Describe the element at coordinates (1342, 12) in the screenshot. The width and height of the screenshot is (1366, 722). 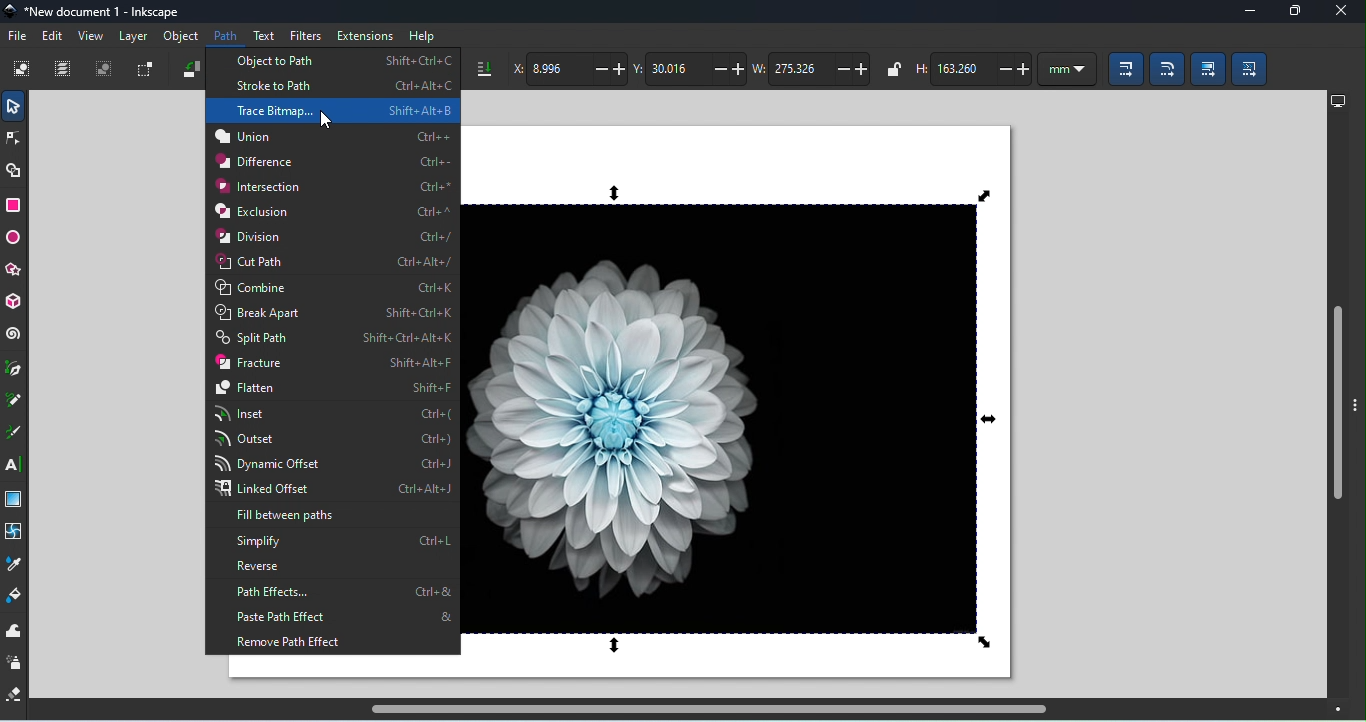
I see `Close` at that location.